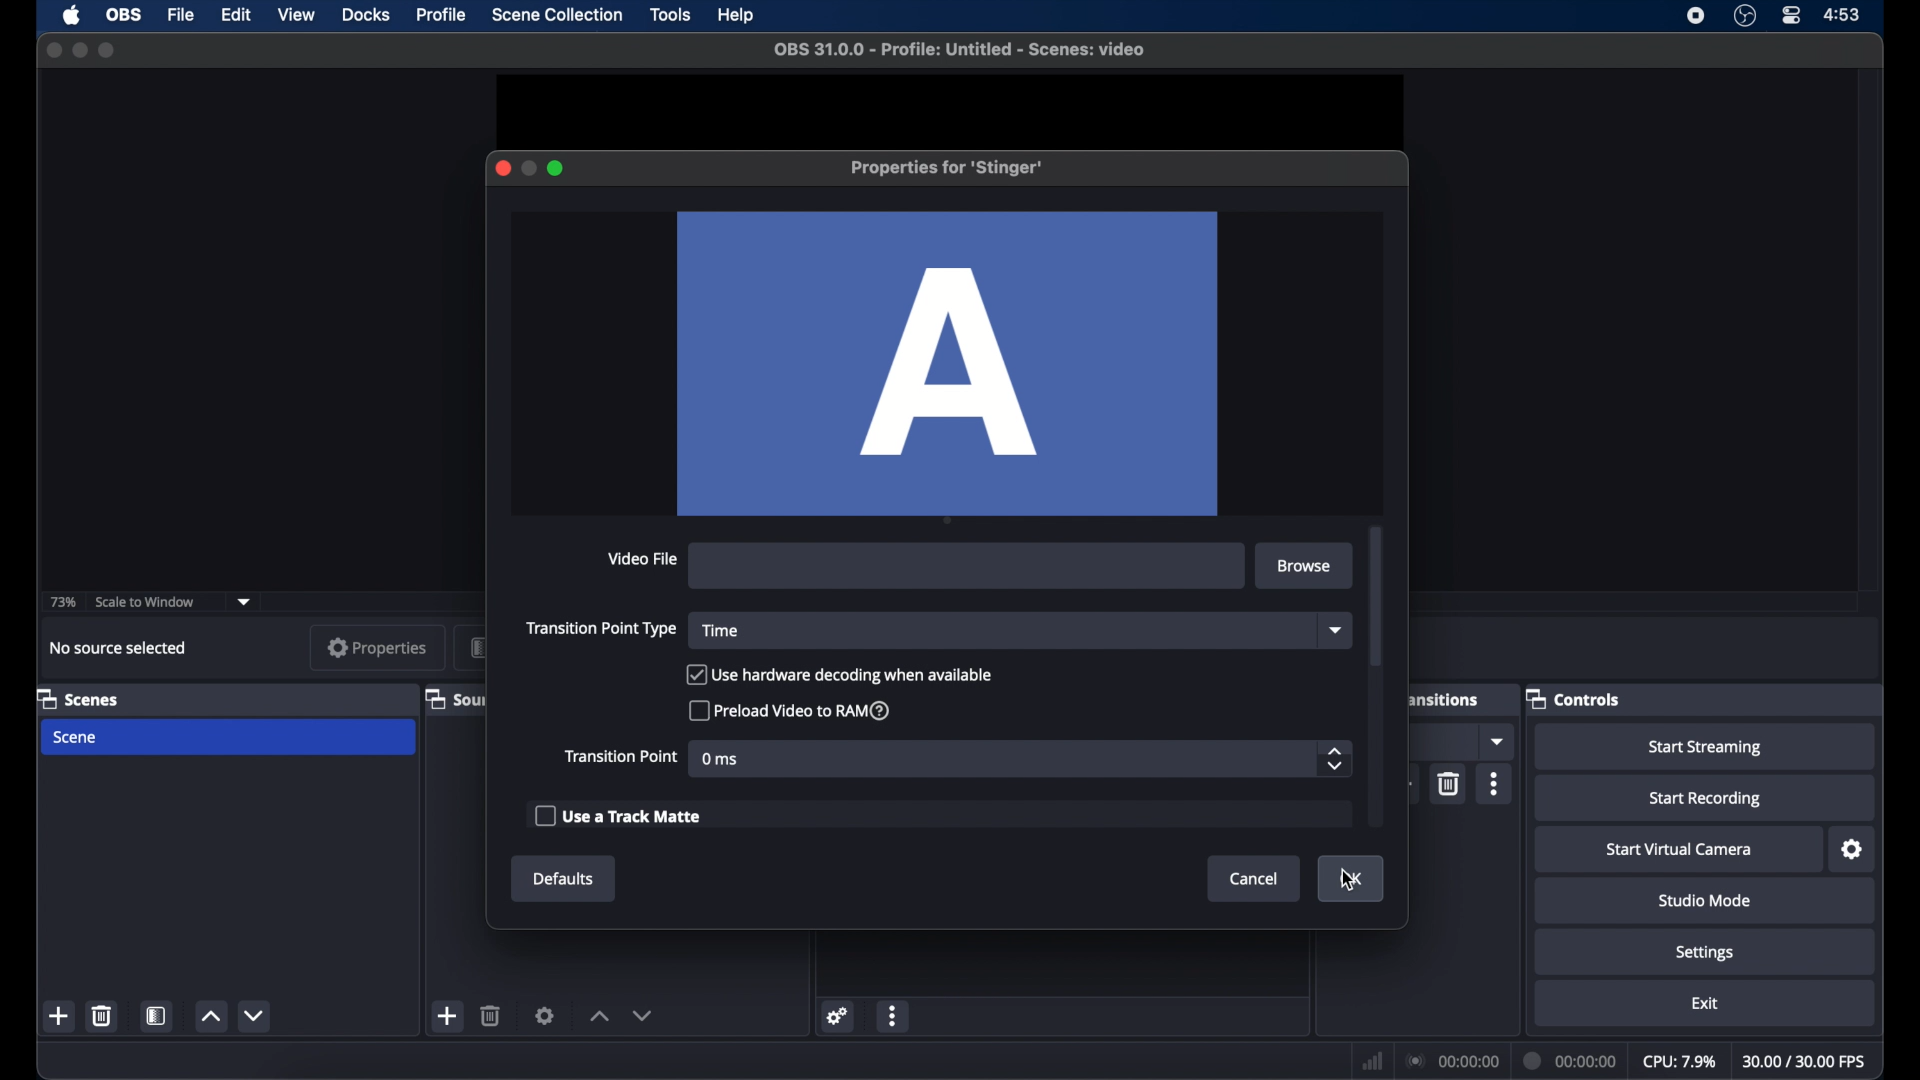 The height and width of the screenshot is (1080, 1920). What do you see at coordinates (502, 168) in the screenshot?
I see `close` at bounding box center [502, 168].